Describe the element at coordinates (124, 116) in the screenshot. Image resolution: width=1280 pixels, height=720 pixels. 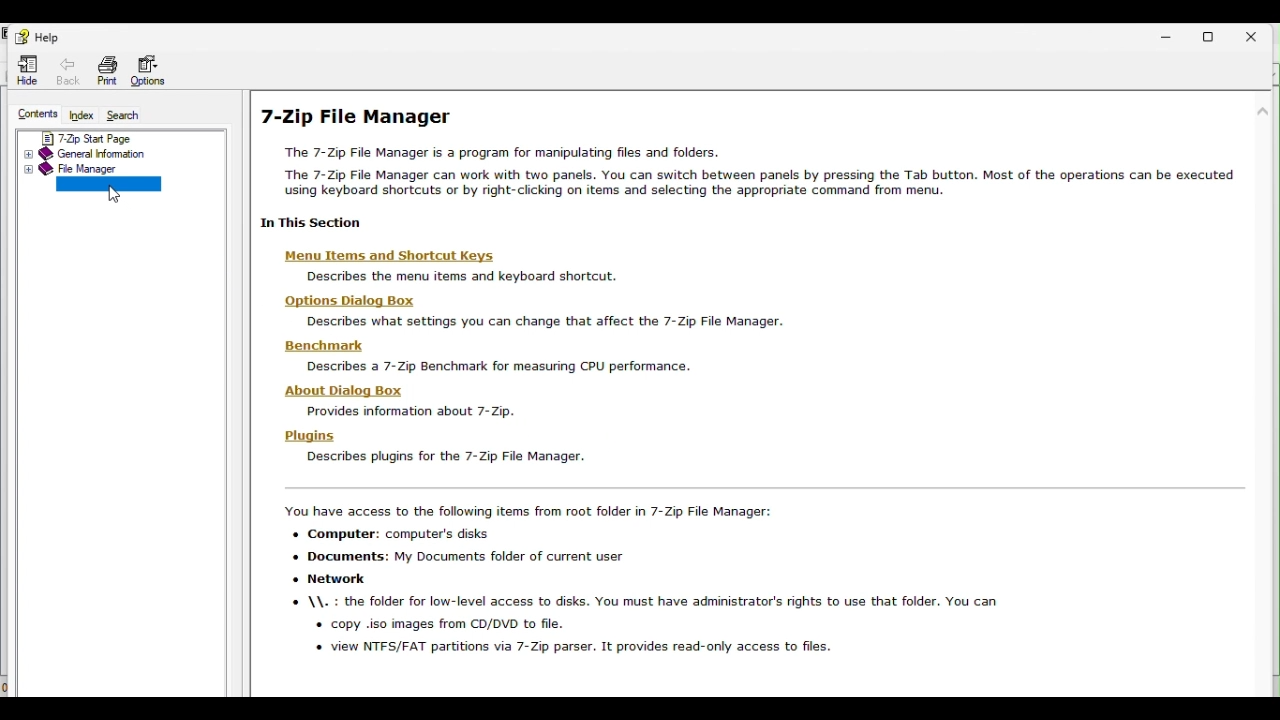
I see `Search` at that location.